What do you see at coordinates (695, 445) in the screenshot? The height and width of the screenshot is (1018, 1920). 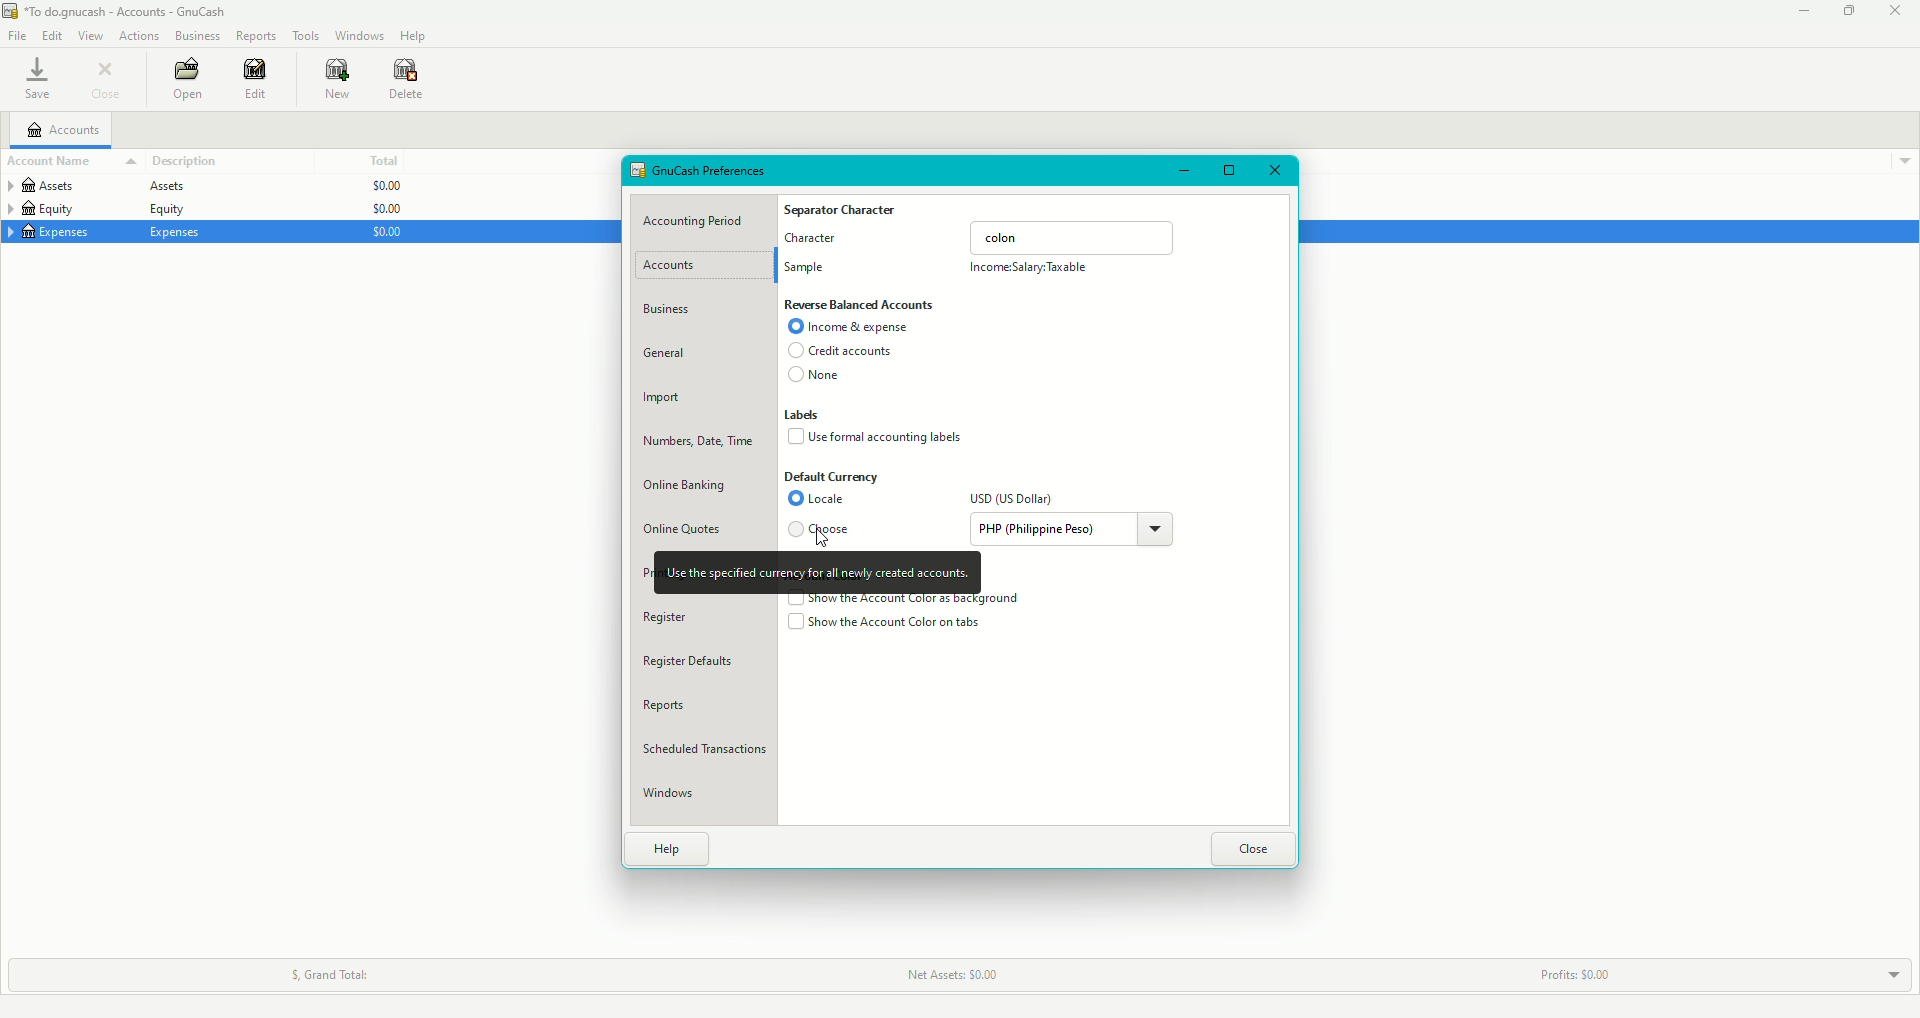 I see `Numbers, Date, Time` at bounding box center [695, 445].